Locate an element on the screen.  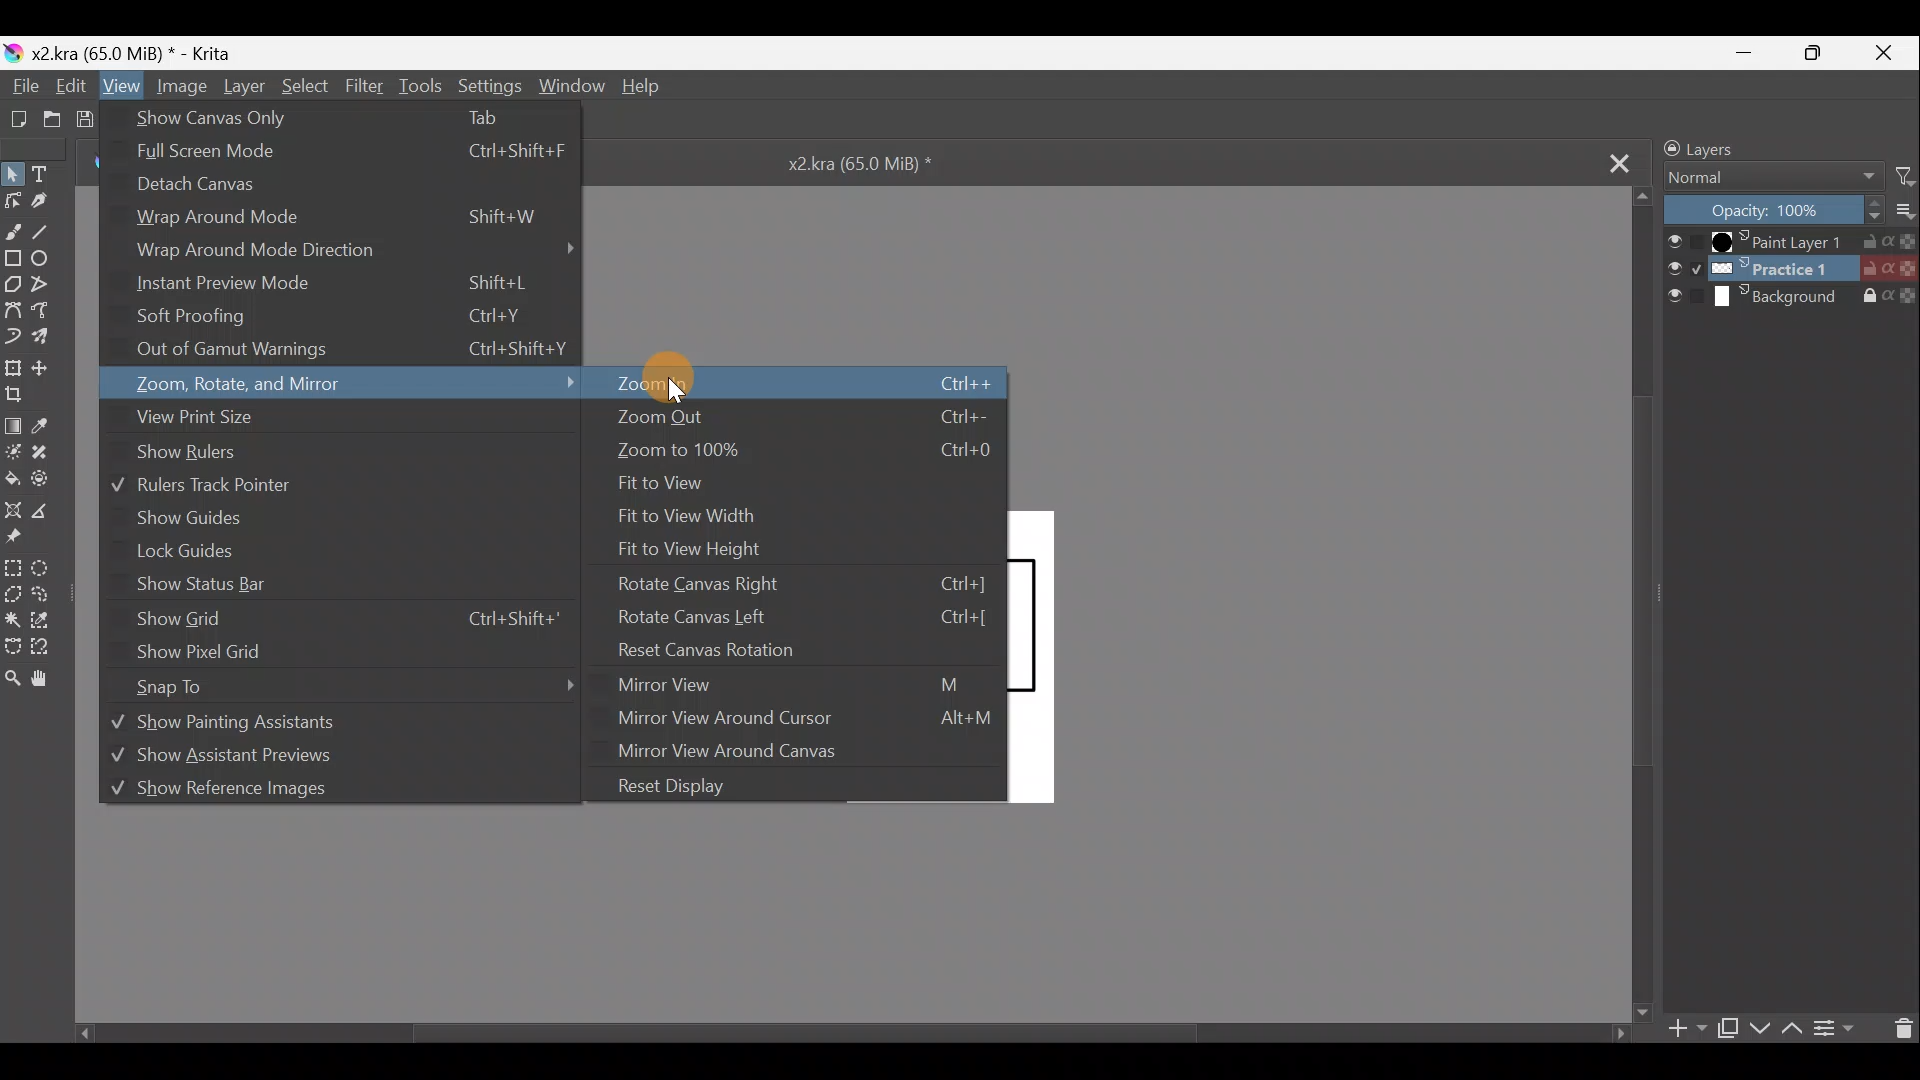
Move a layer is located at coordinates (47, 370).